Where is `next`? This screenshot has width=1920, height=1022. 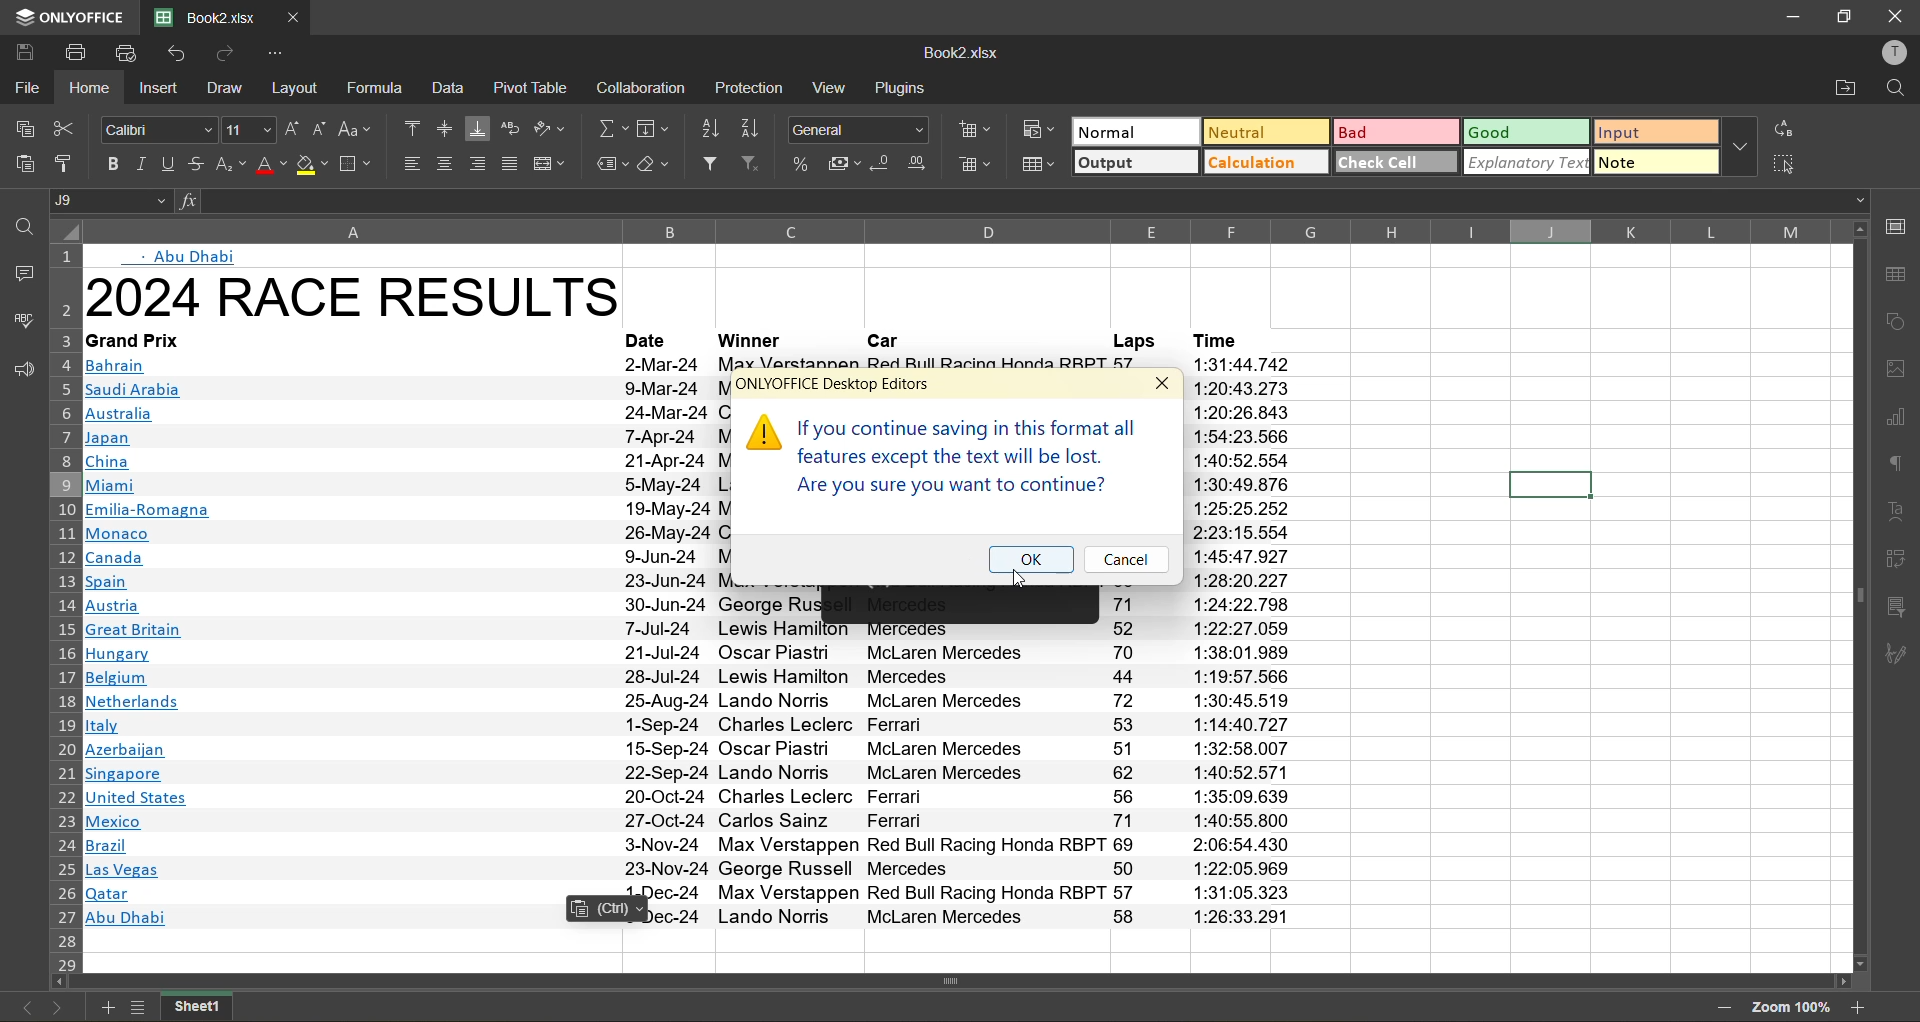
next is located at coordinates (56, 1010).